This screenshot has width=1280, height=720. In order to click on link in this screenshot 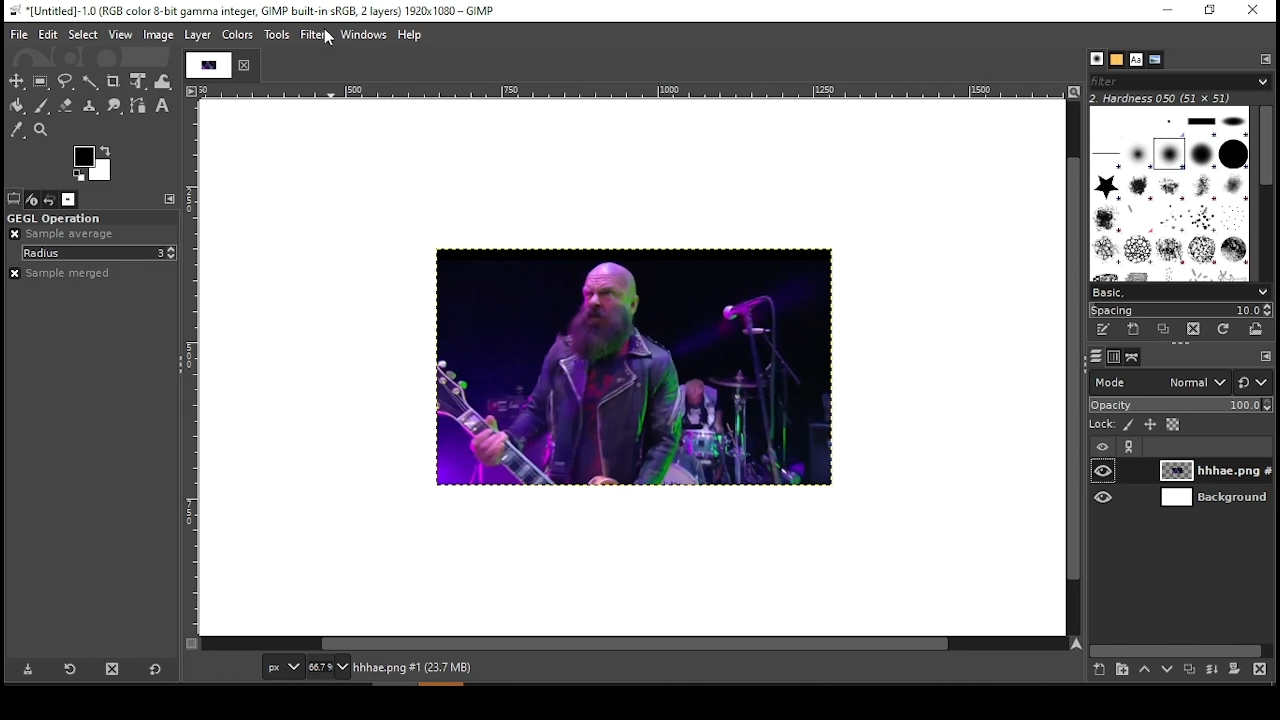, I will do `click(1127, 448)`.